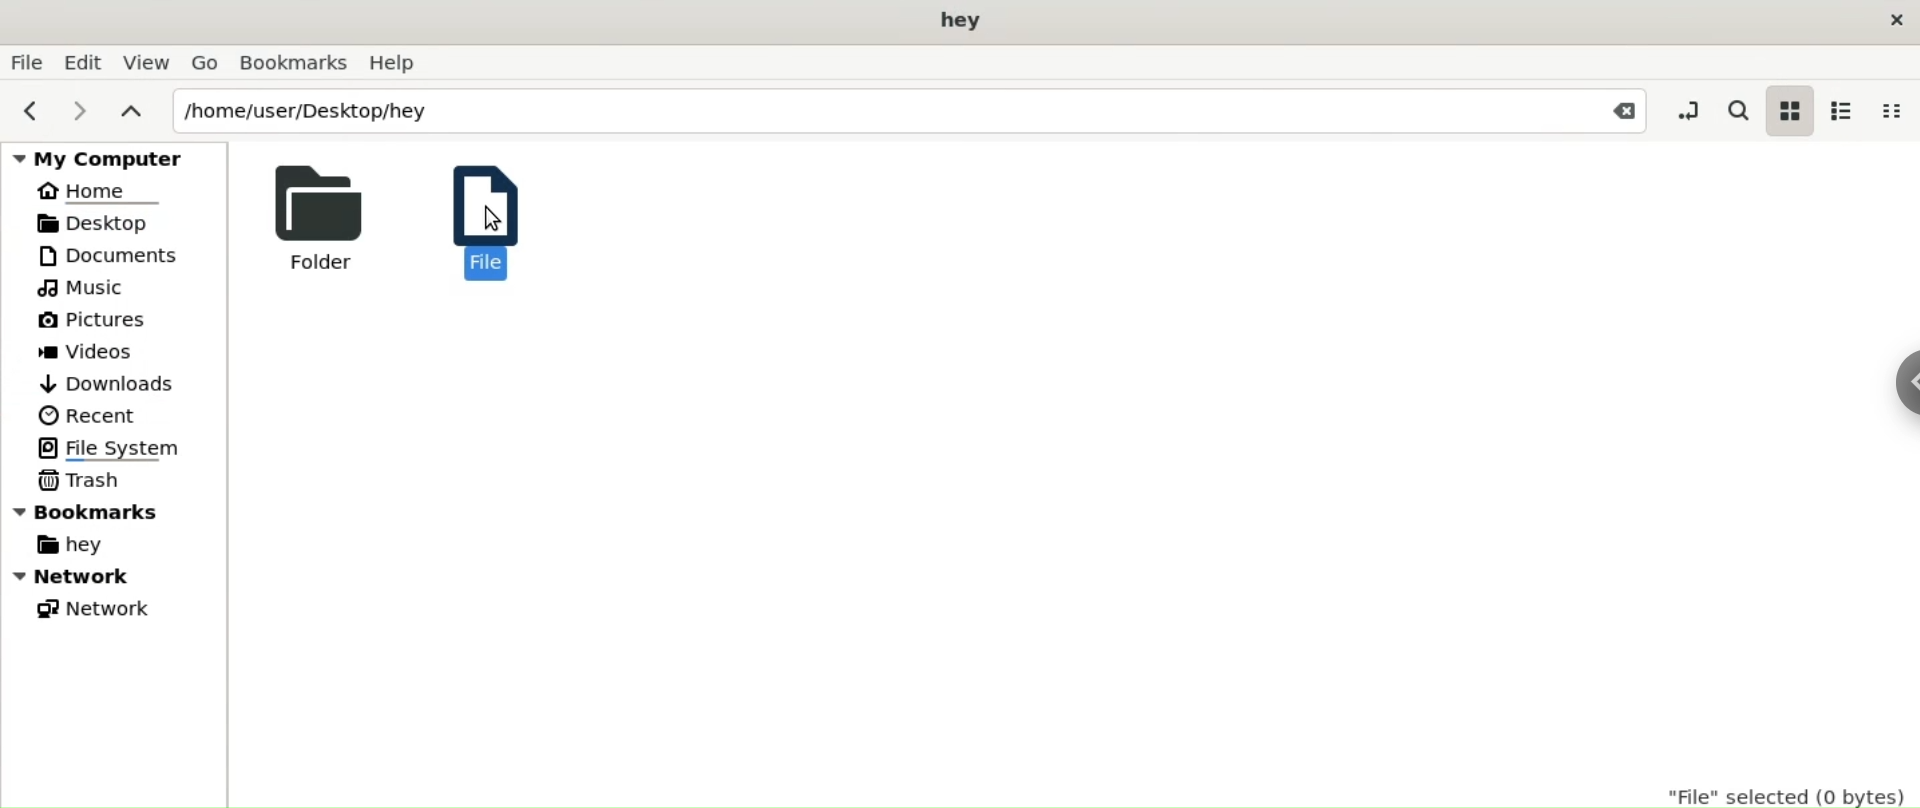 Image resolution: width=1920 pixels, height=808 pixels. Describe the element at coordinates (82, 288) in the screenshot. I see `Music` at that location.